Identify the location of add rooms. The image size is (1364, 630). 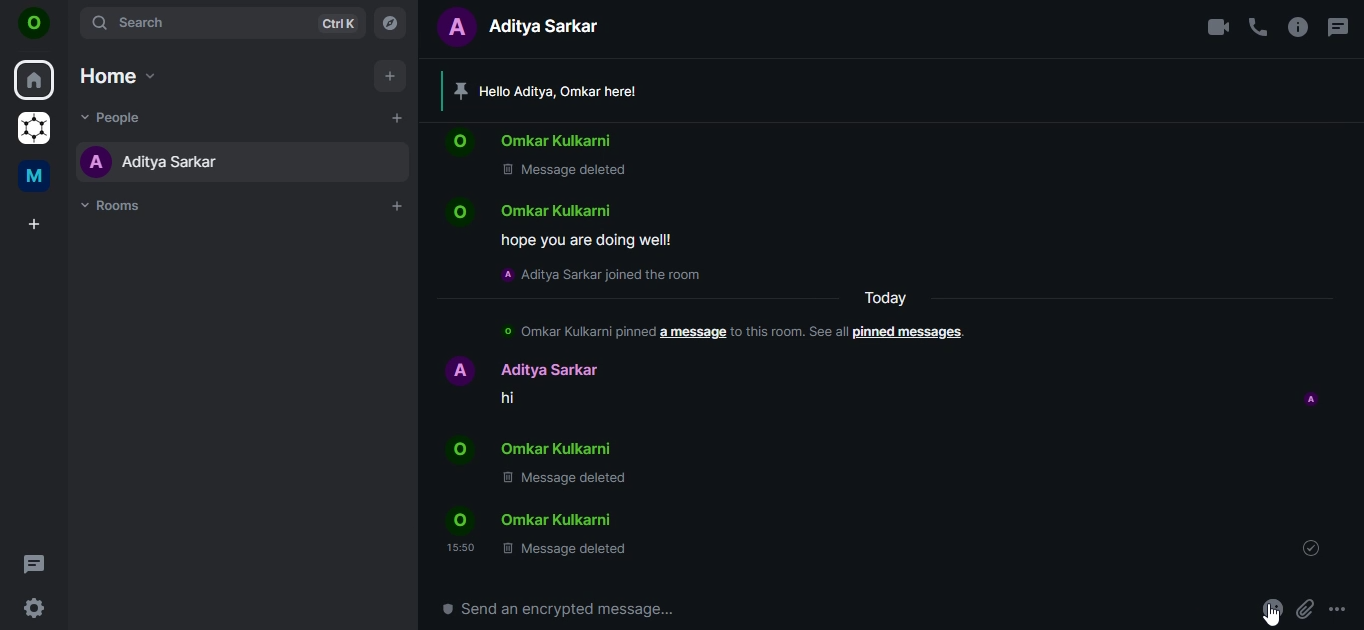
(398, 206).